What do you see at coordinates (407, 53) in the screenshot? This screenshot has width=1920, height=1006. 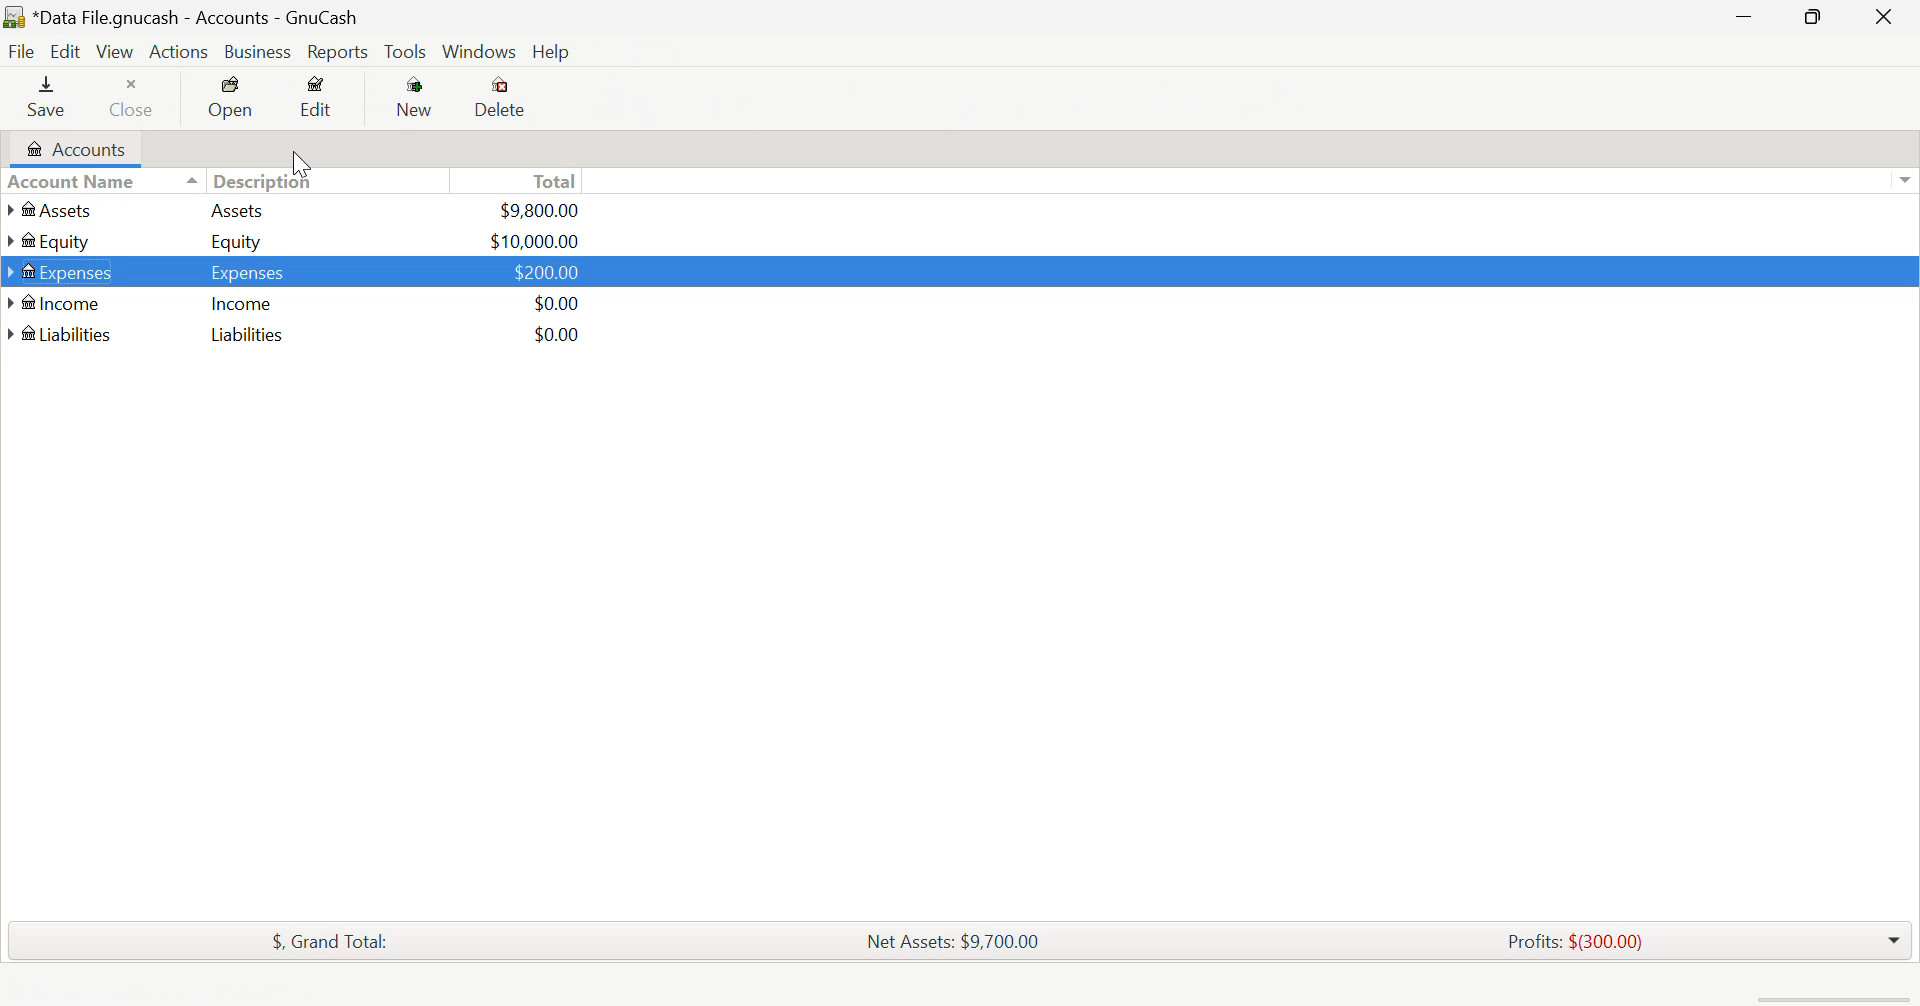 I see `Tools` at bounding box center [407, 53].